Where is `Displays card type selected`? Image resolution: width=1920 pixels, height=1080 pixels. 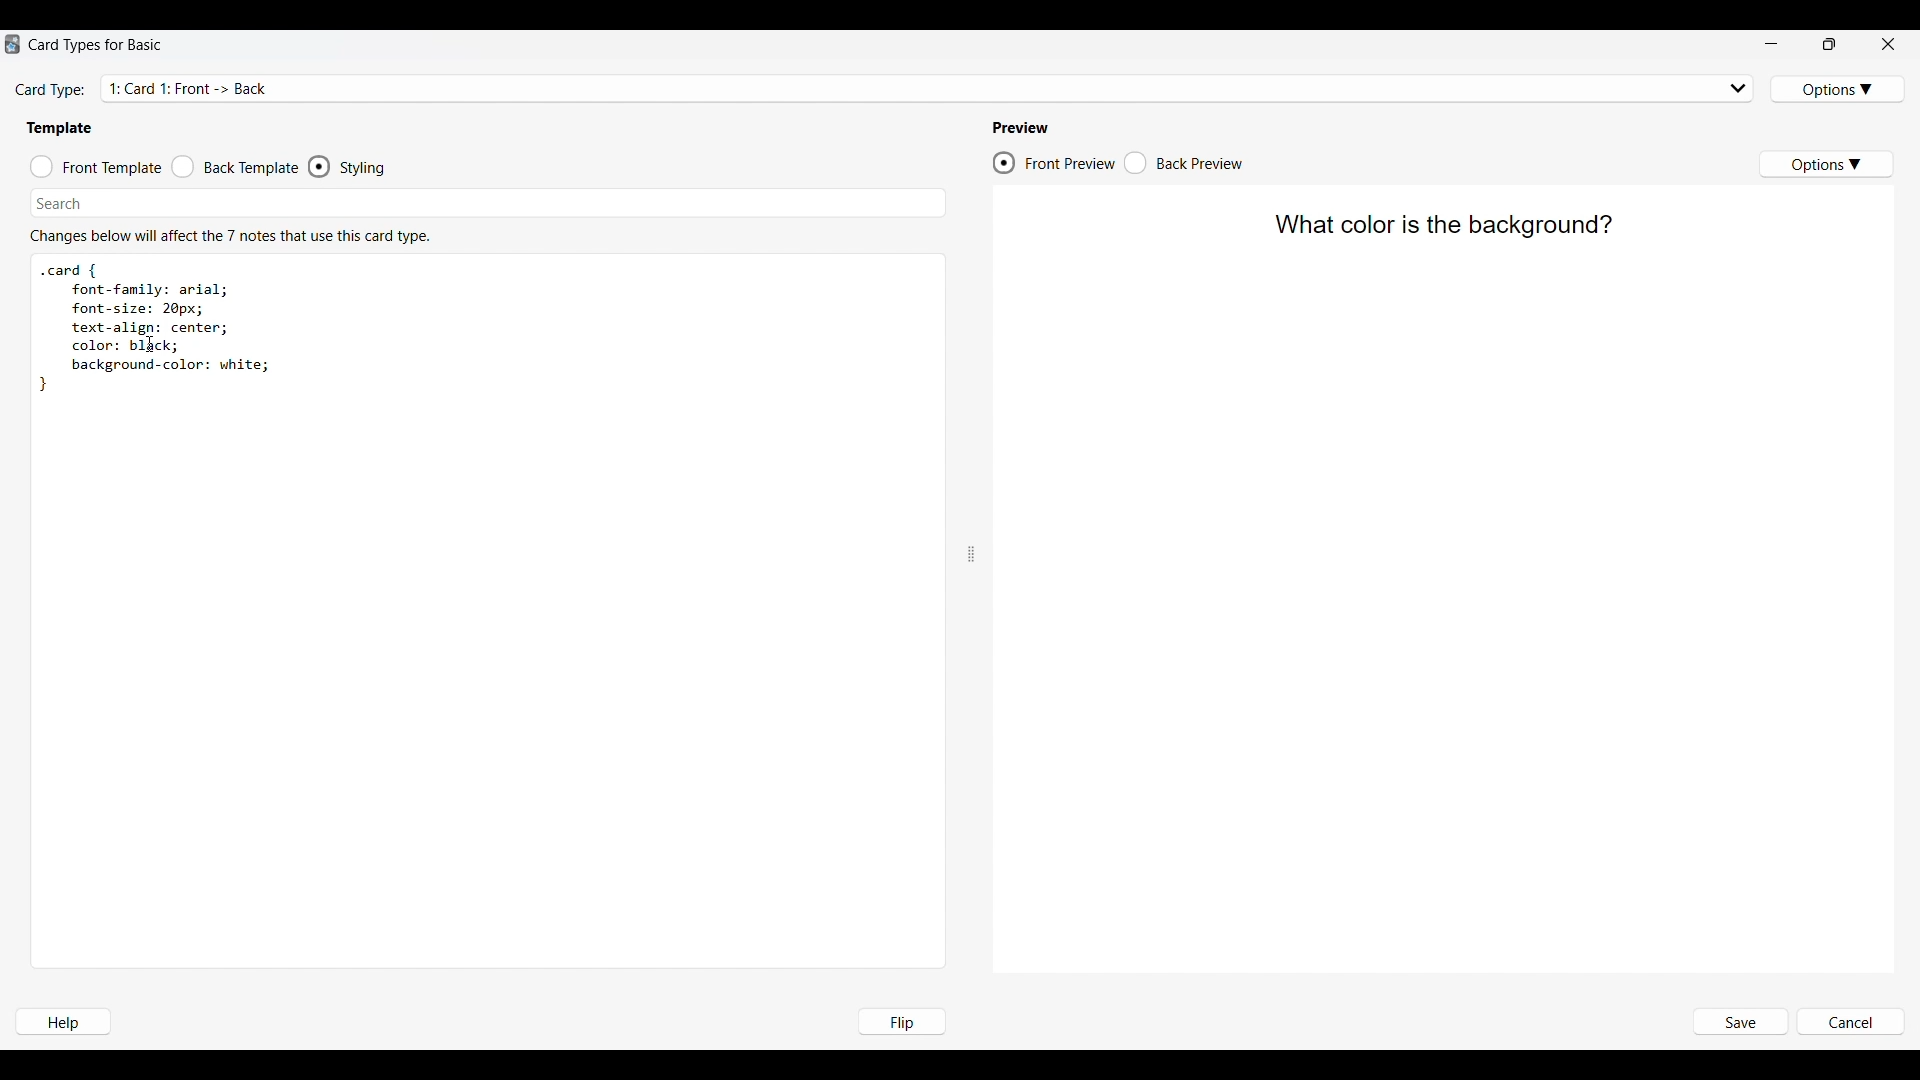 Displays card type selected is located at coordinates (930, 87).